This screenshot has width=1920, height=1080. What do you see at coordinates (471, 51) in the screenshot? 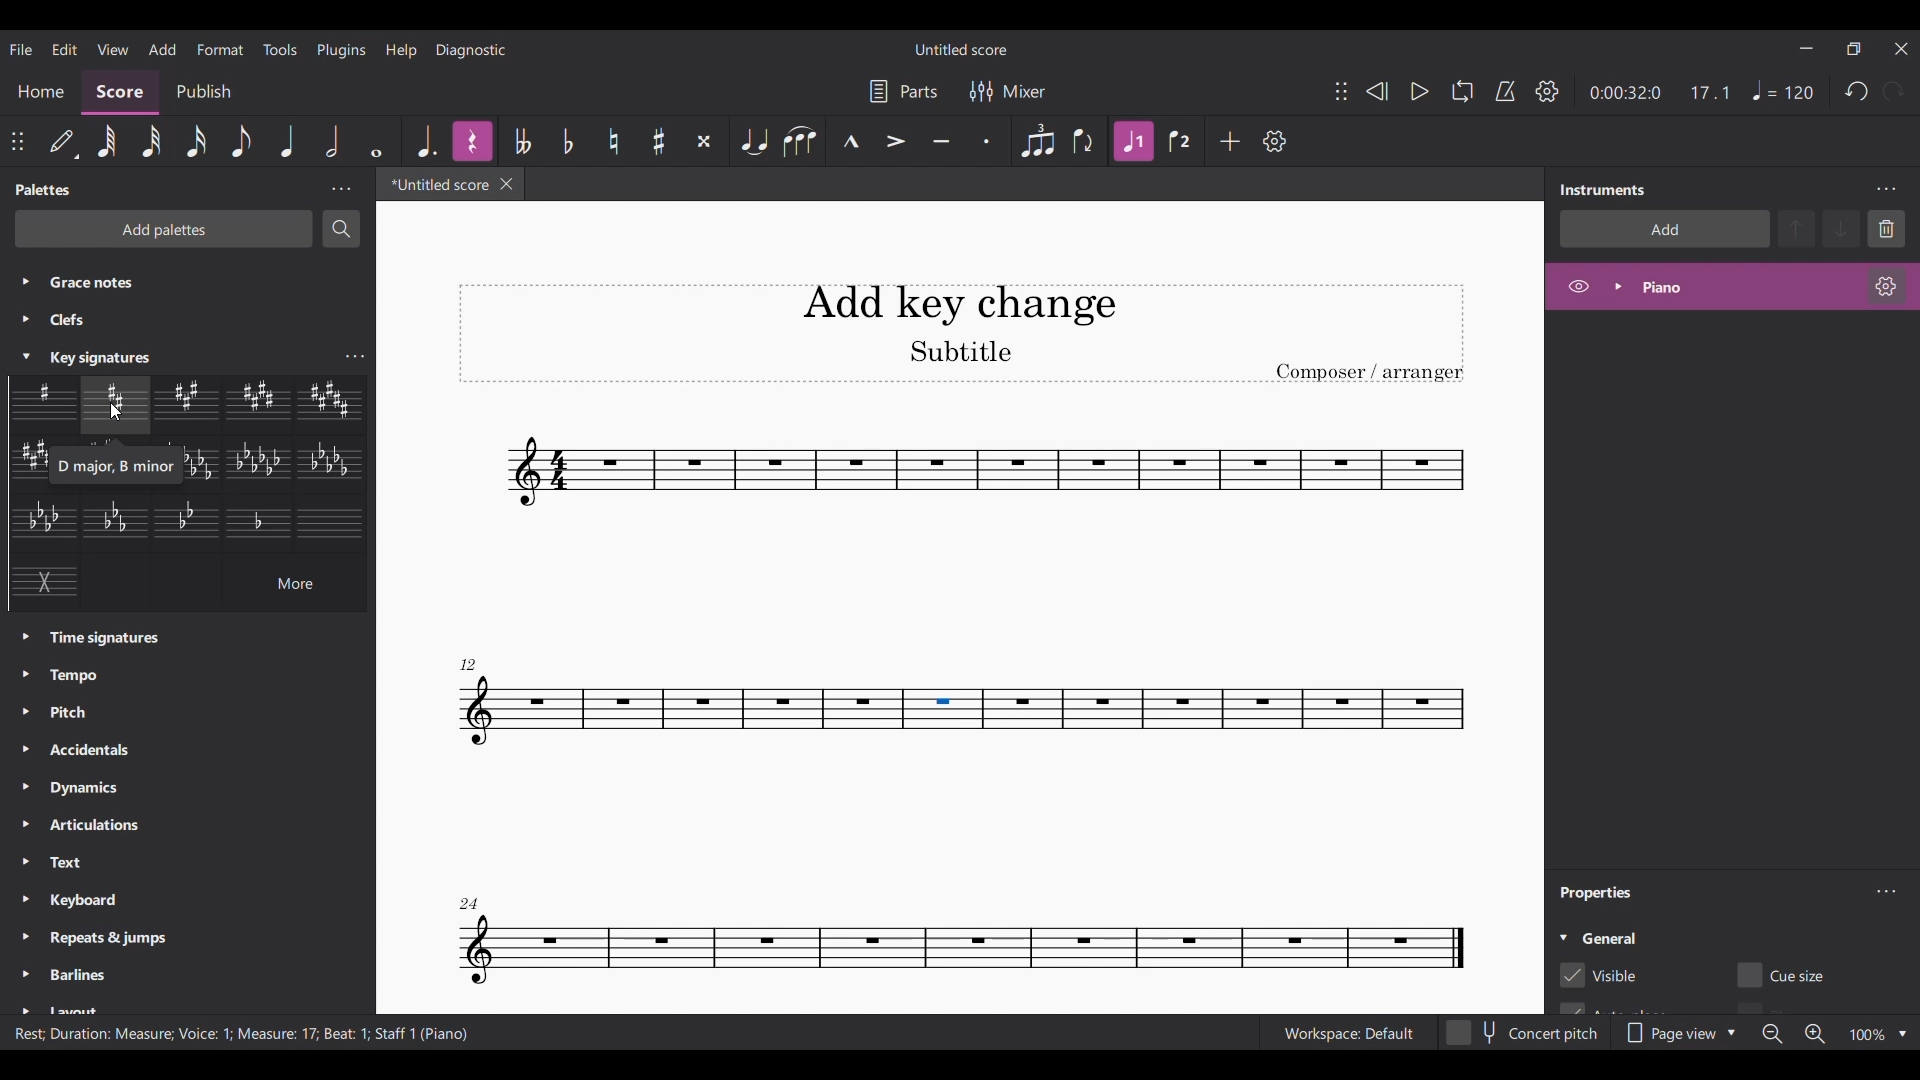
I see `Diagnostic menu` at bounding box center [471, 51].